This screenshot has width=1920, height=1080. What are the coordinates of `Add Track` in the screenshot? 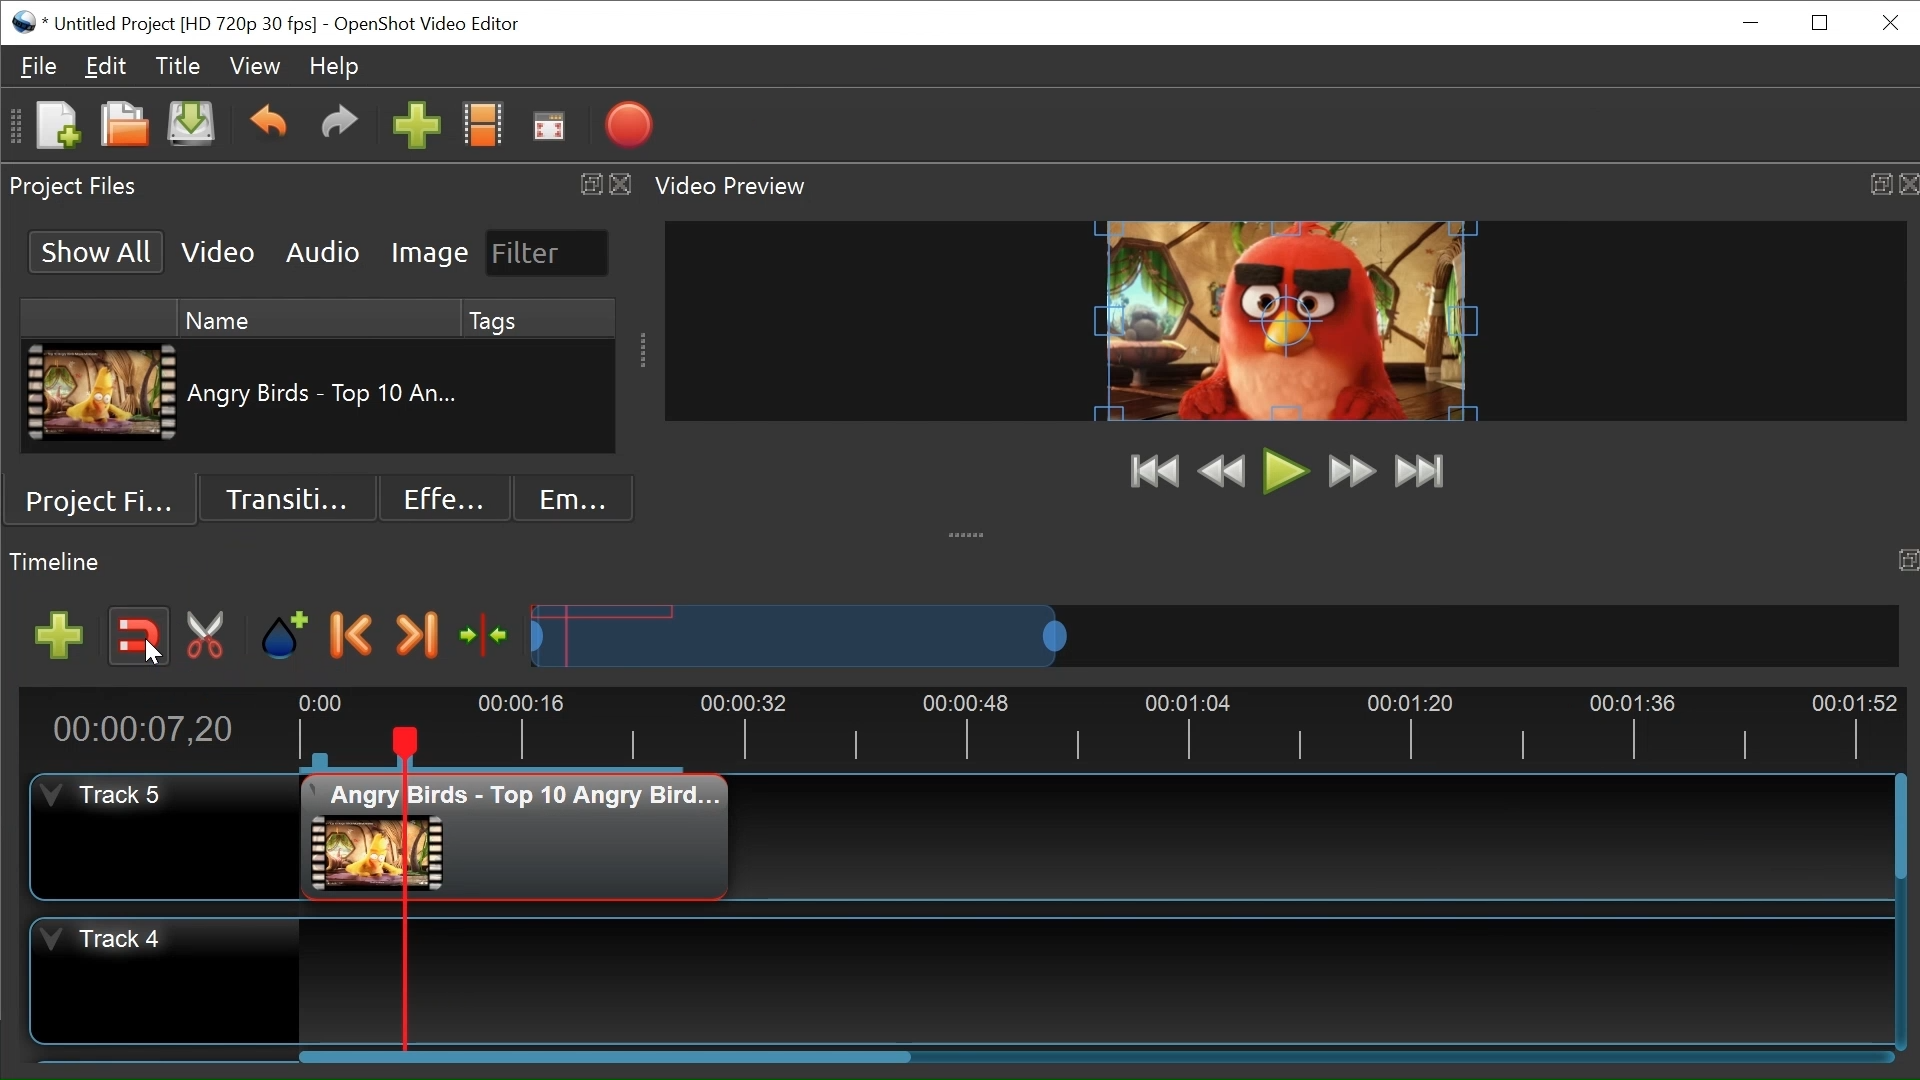 It's located at (59, 638).